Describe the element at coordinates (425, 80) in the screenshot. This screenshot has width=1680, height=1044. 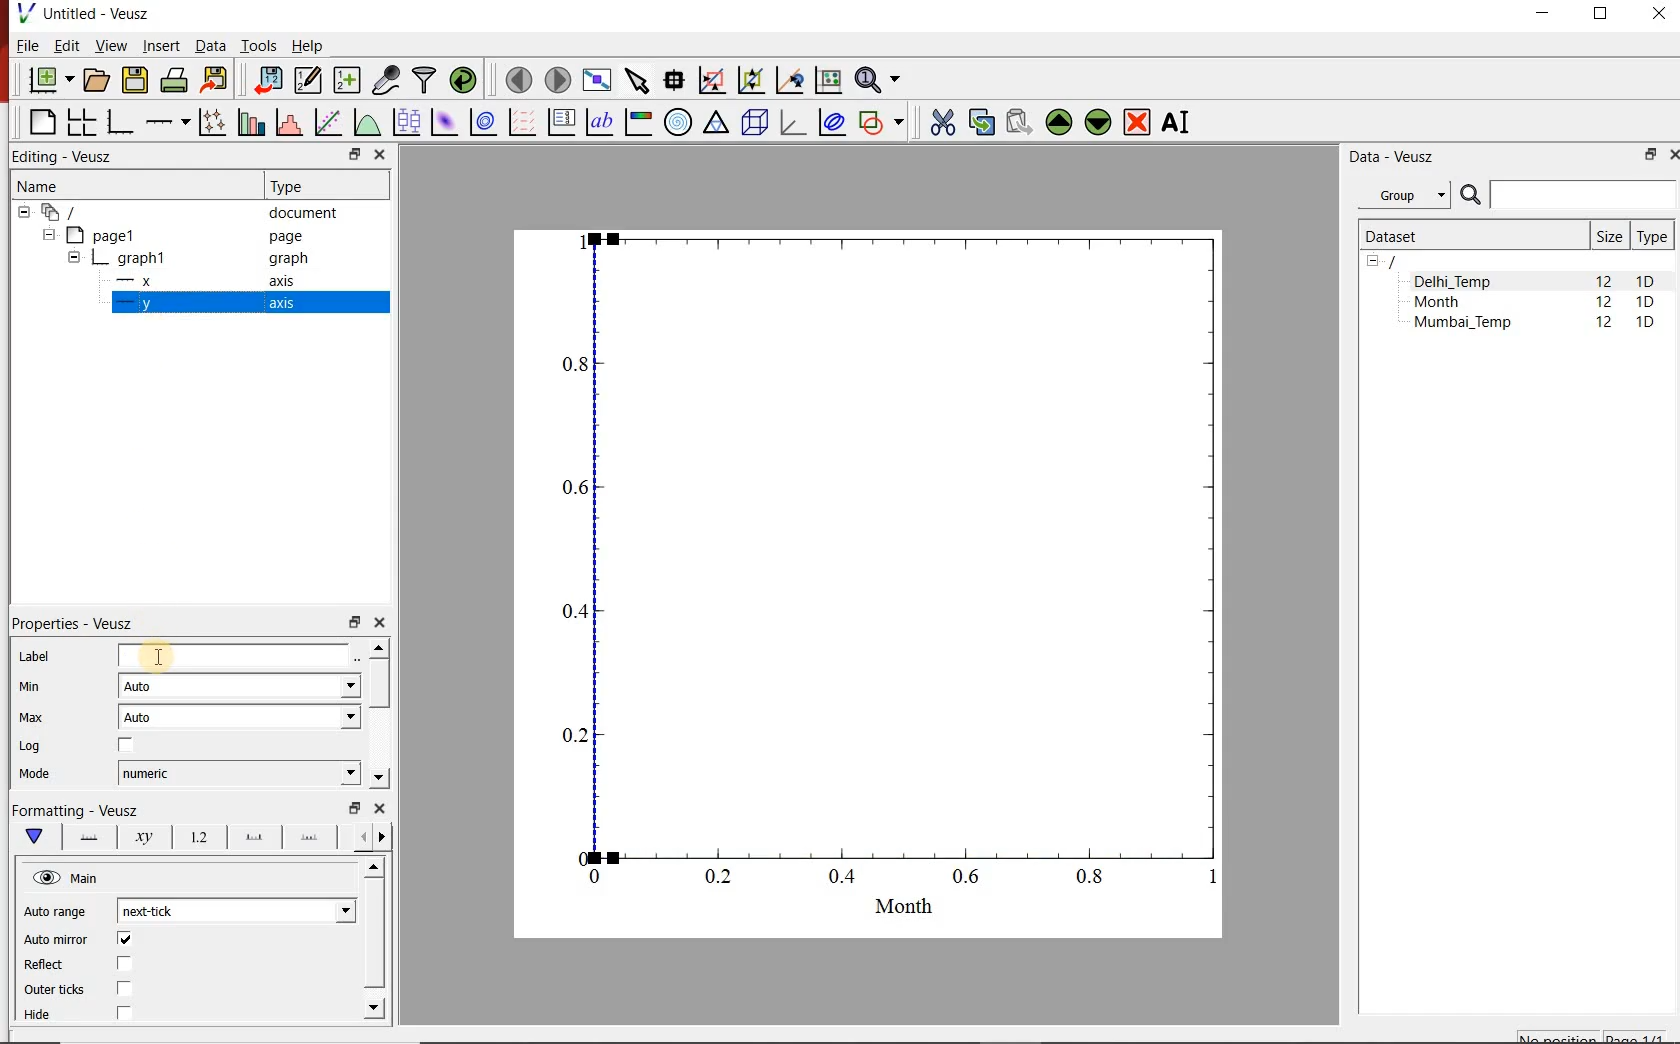
I see `filter data` at that location.